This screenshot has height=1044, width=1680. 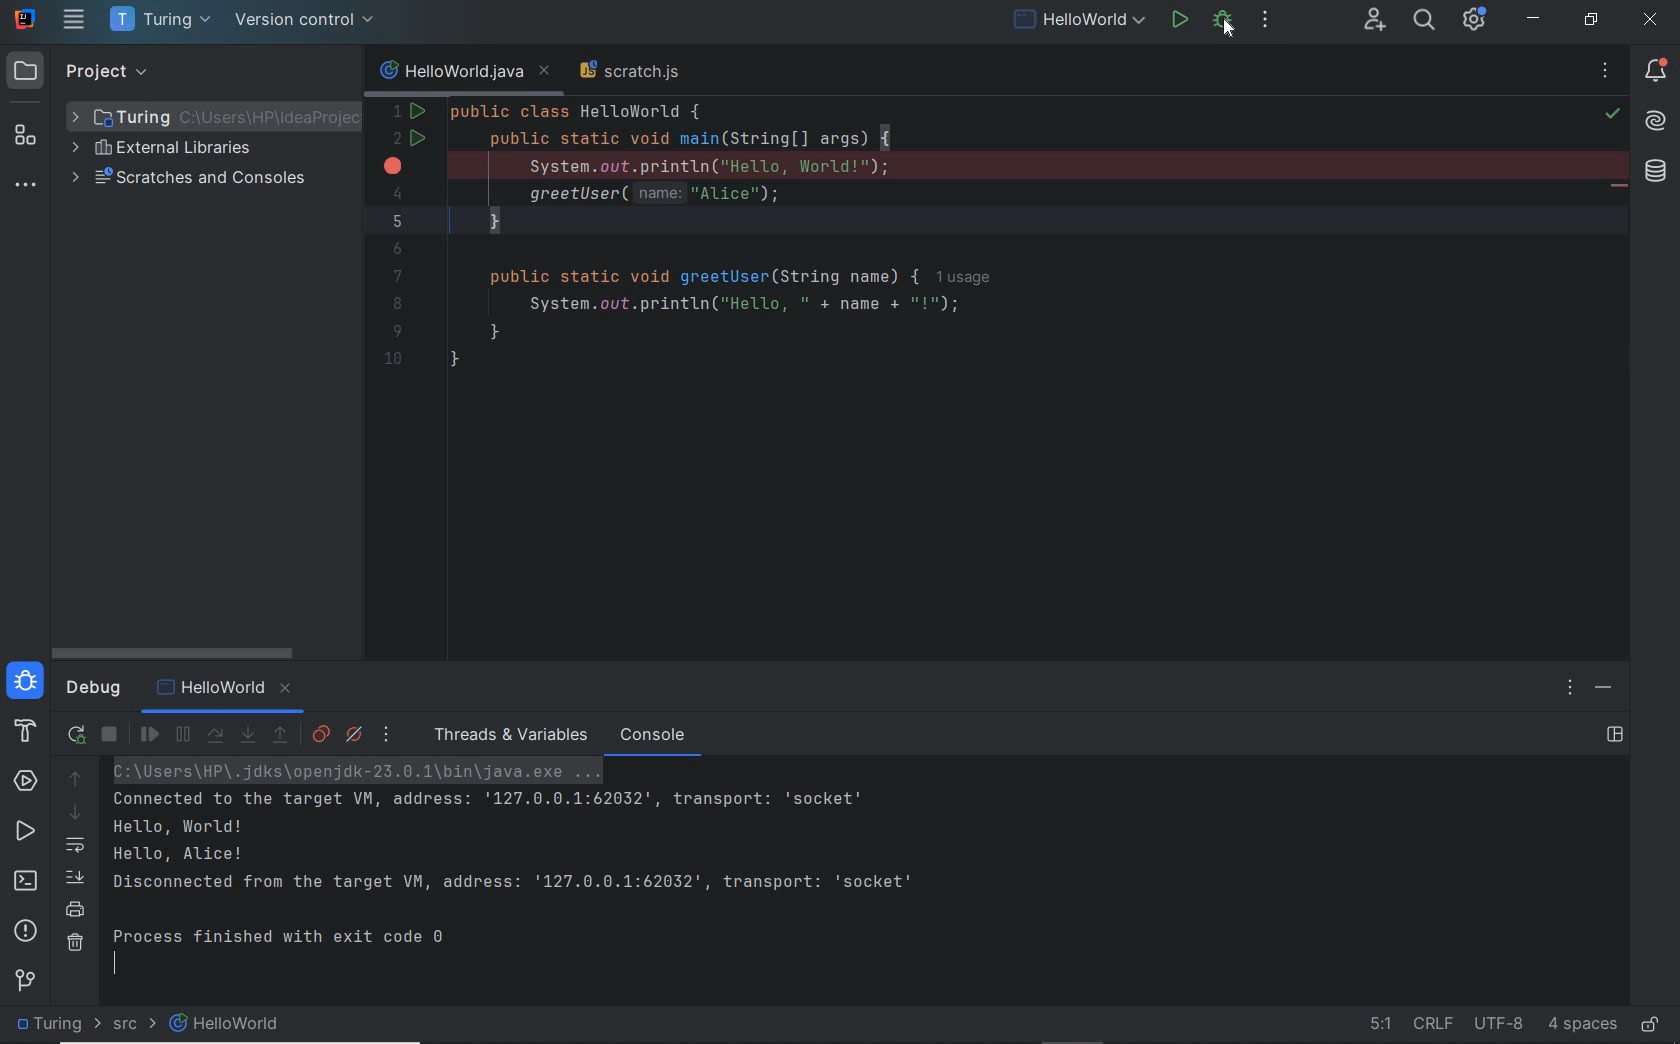 What do you see at coordinates (27, 931) in the screenshot?
I see `problems` at bounding box center [27, 931].